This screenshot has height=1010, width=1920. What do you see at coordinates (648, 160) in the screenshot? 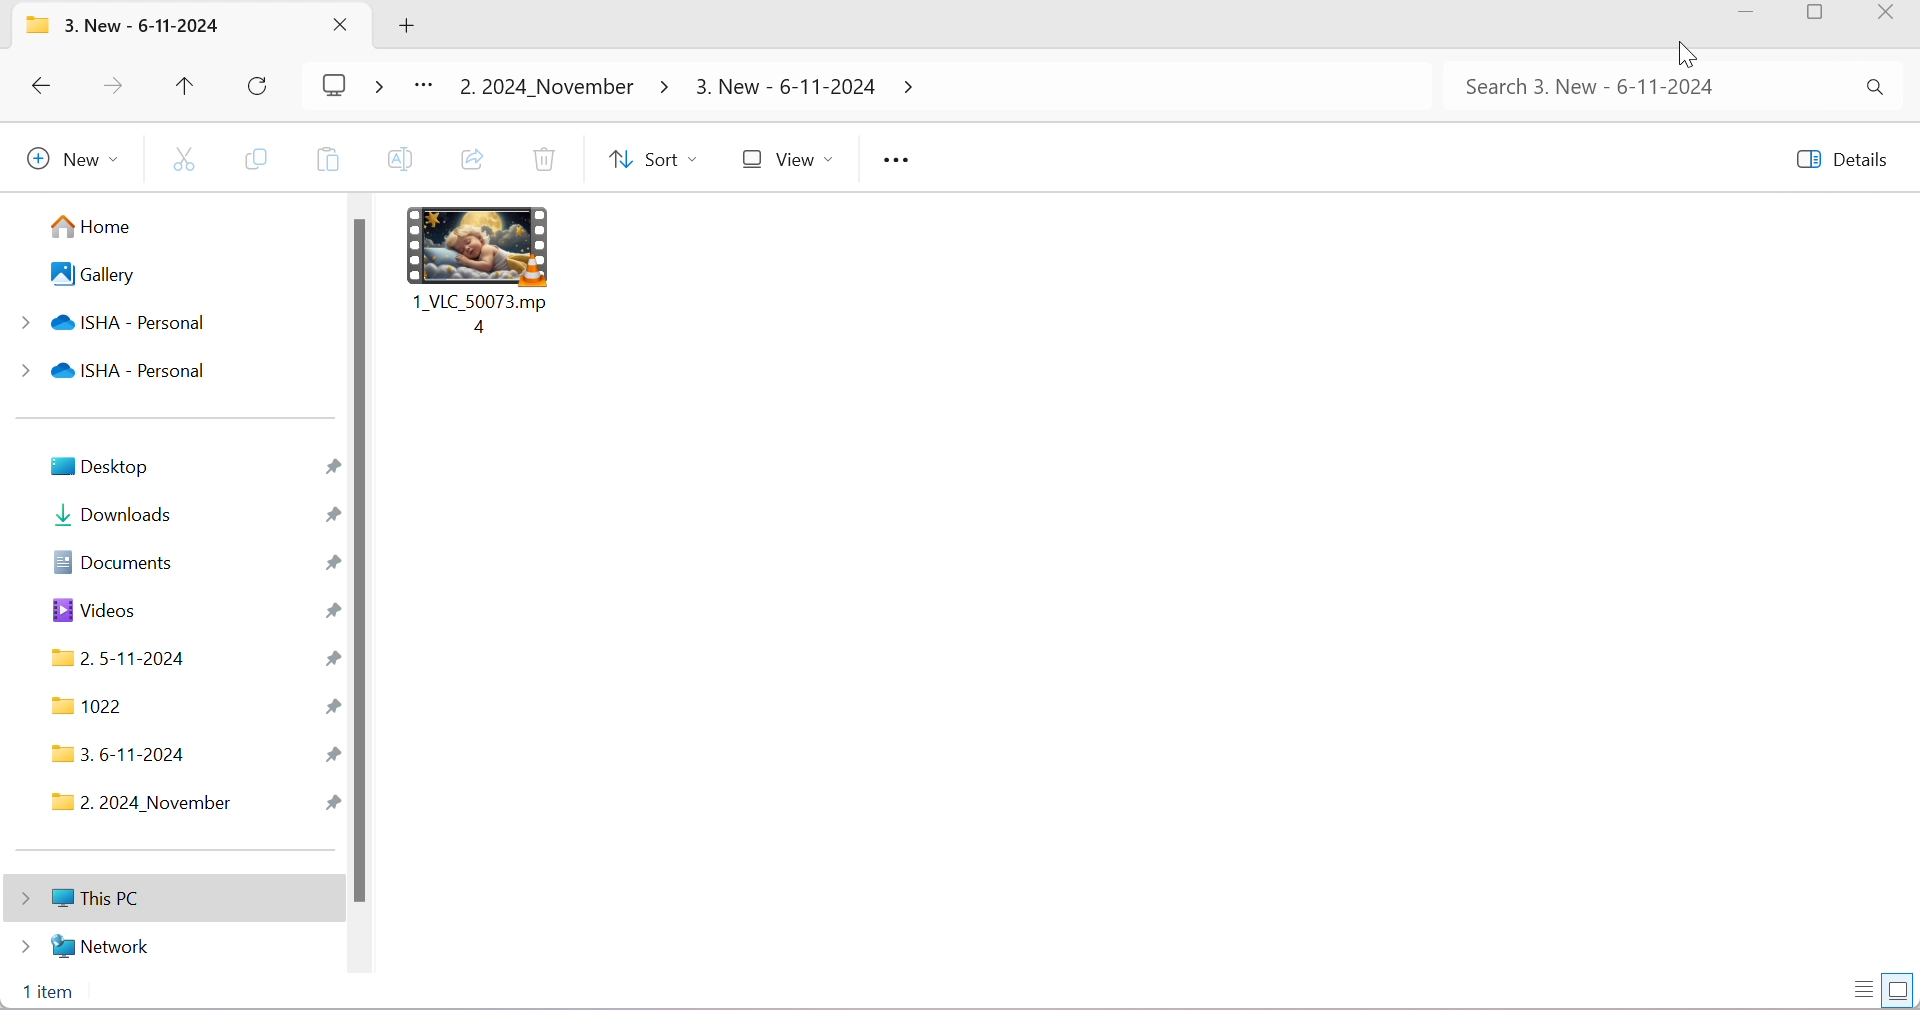
I see `Sort` at bounding box center [648, 160].